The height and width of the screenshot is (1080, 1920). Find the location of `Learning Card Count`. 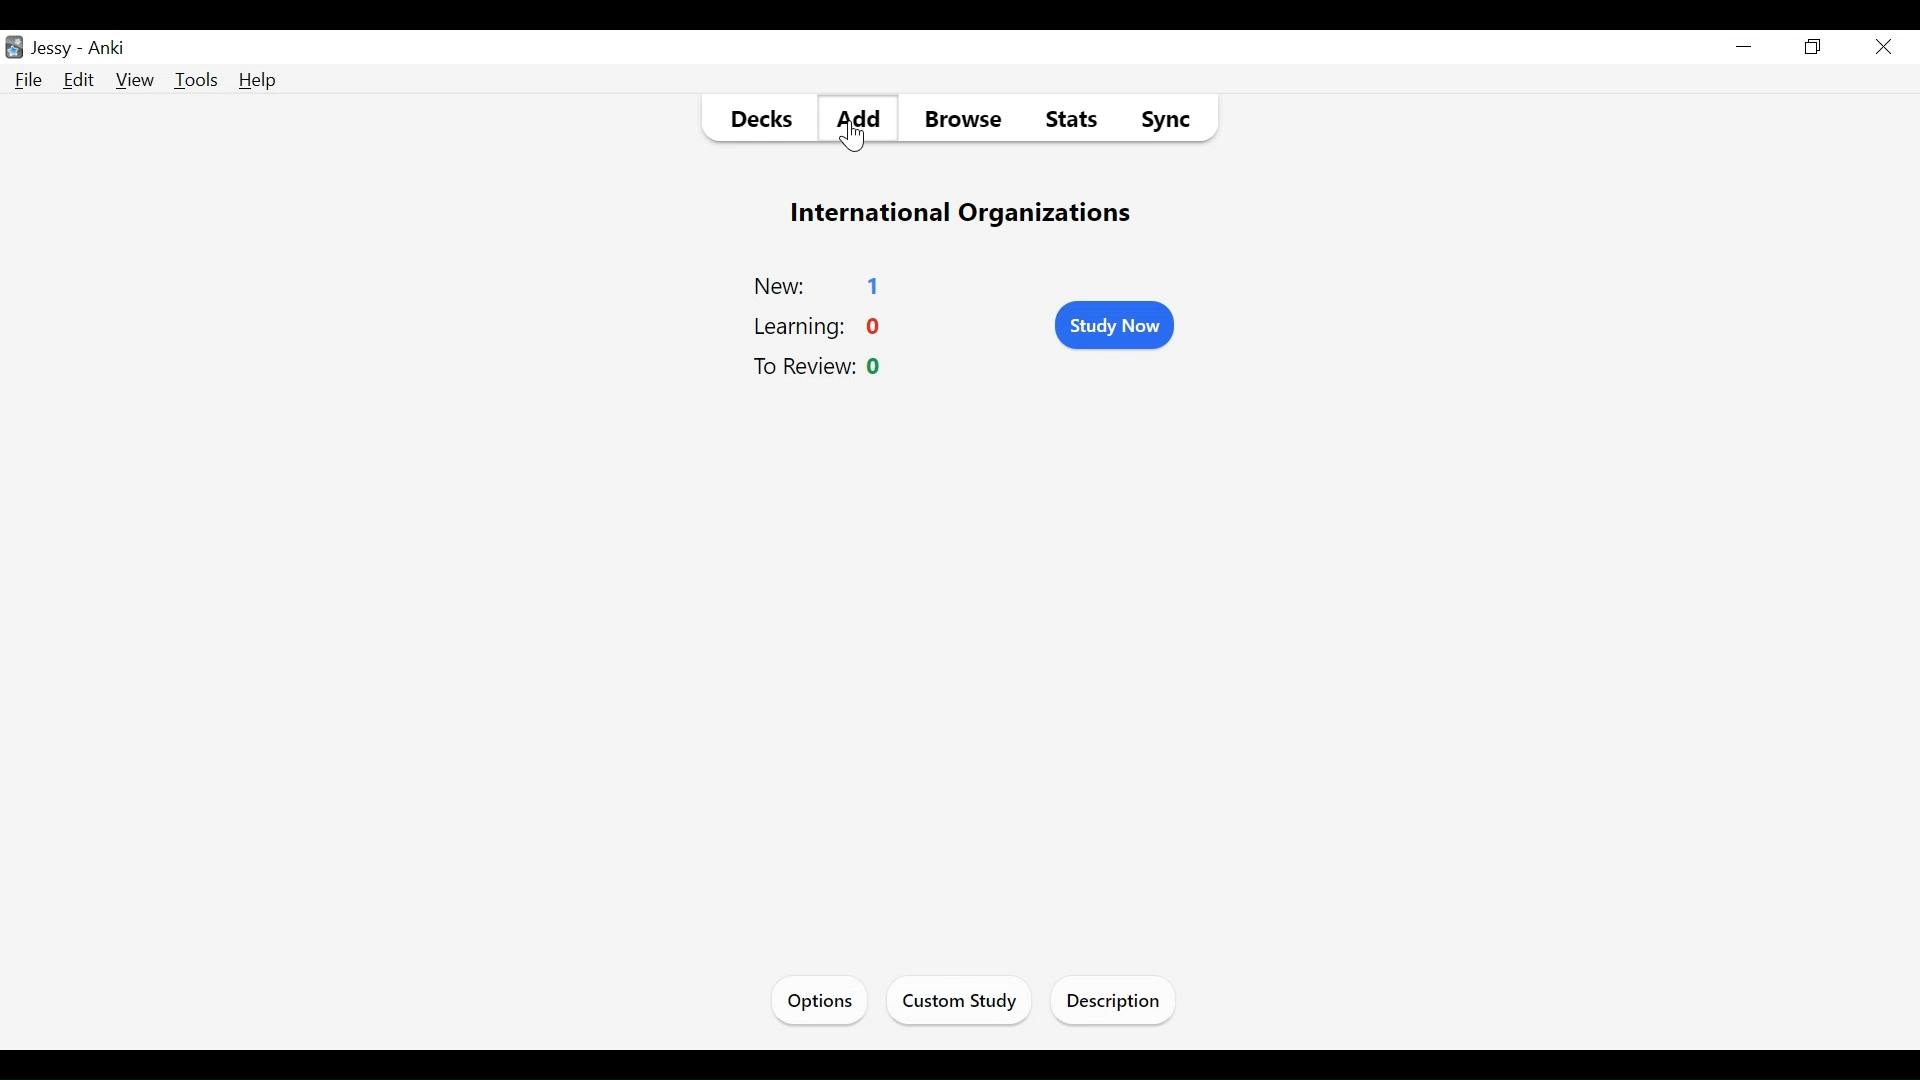

Learning Card Count is located at coordinates (875, 328).